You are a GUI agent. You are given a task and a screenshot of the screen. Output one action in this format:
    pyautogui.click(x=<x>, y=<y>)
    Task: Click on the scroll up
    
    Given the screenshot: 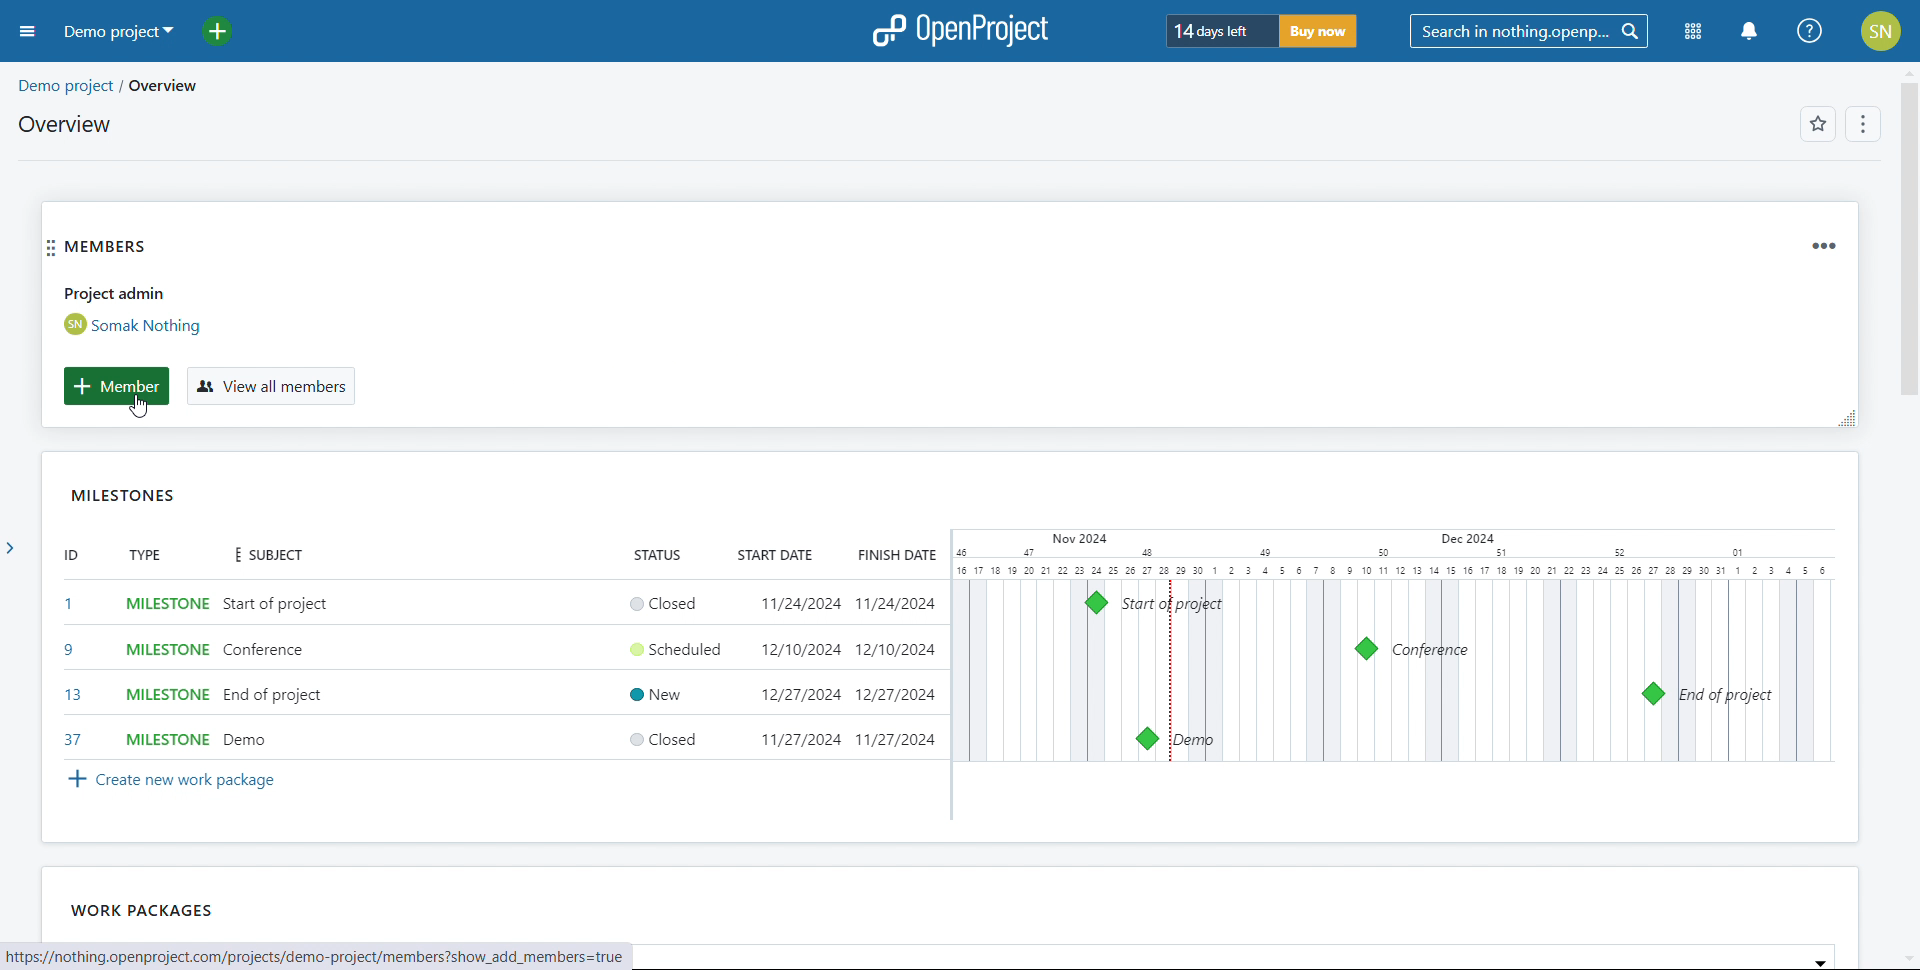 What is the action you would take?
    pyautogui.click(x=1908, y=70)
    